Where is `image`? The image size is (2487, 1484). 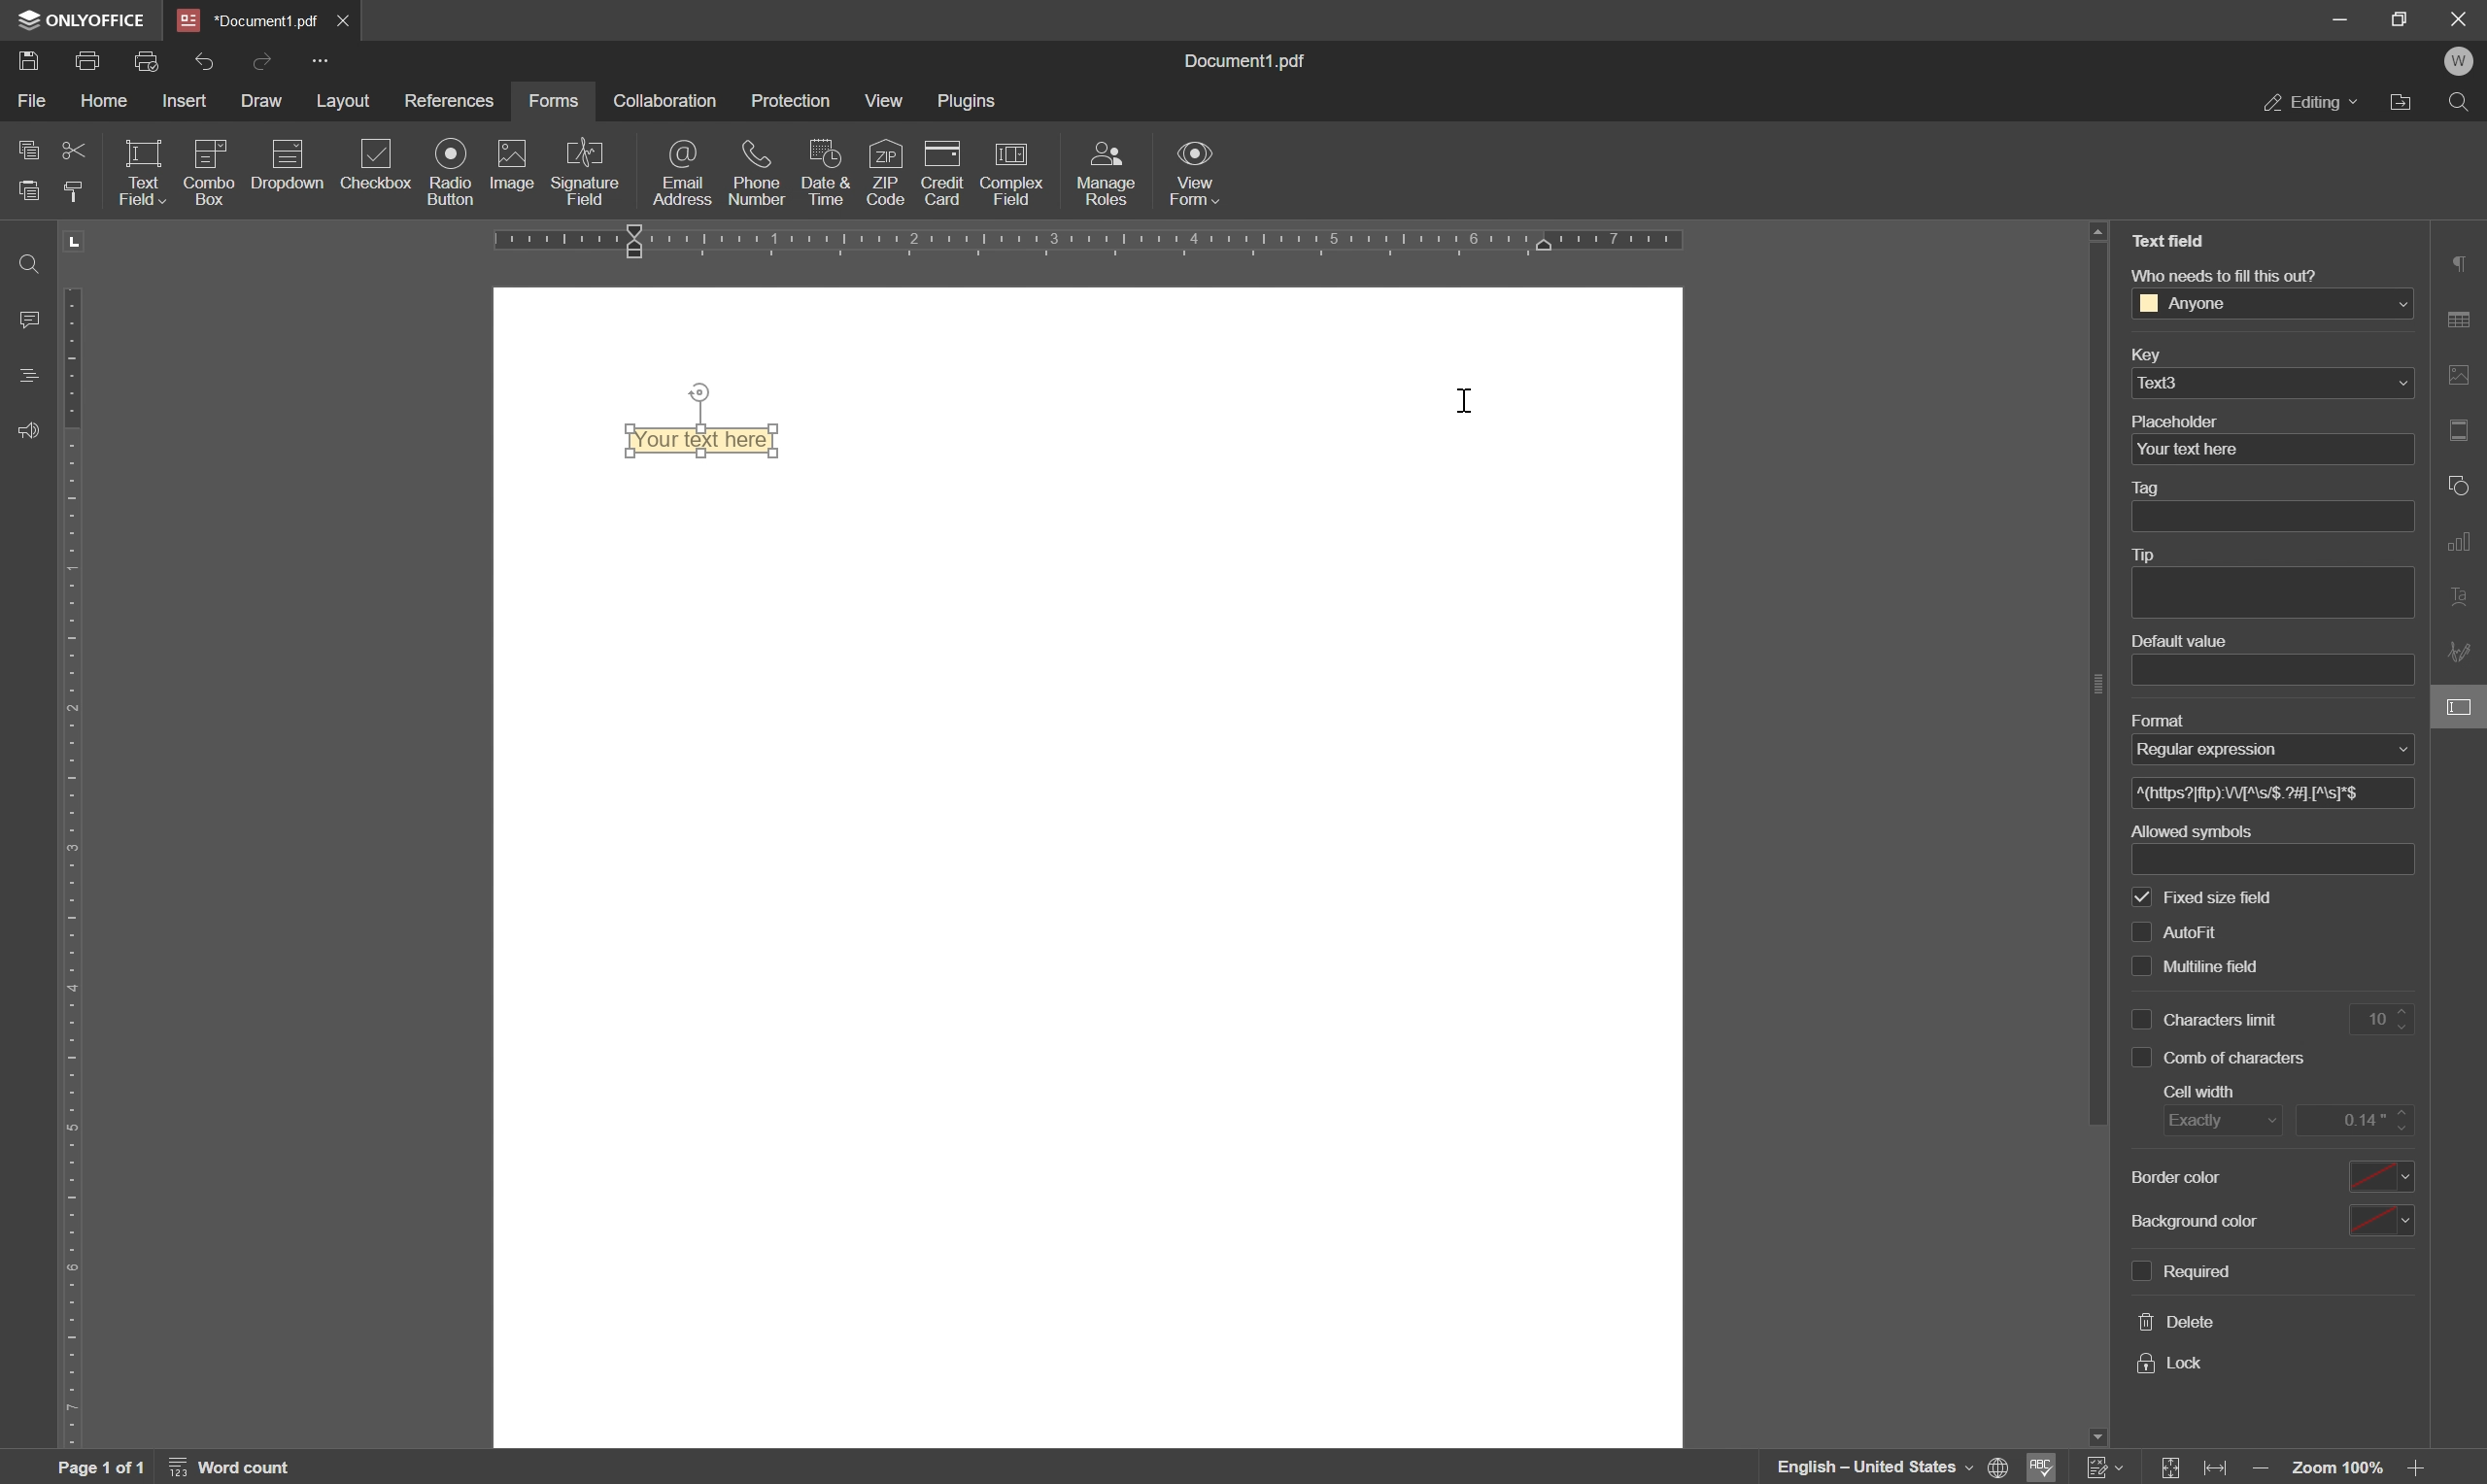 image is located at coordinates (510, 166).